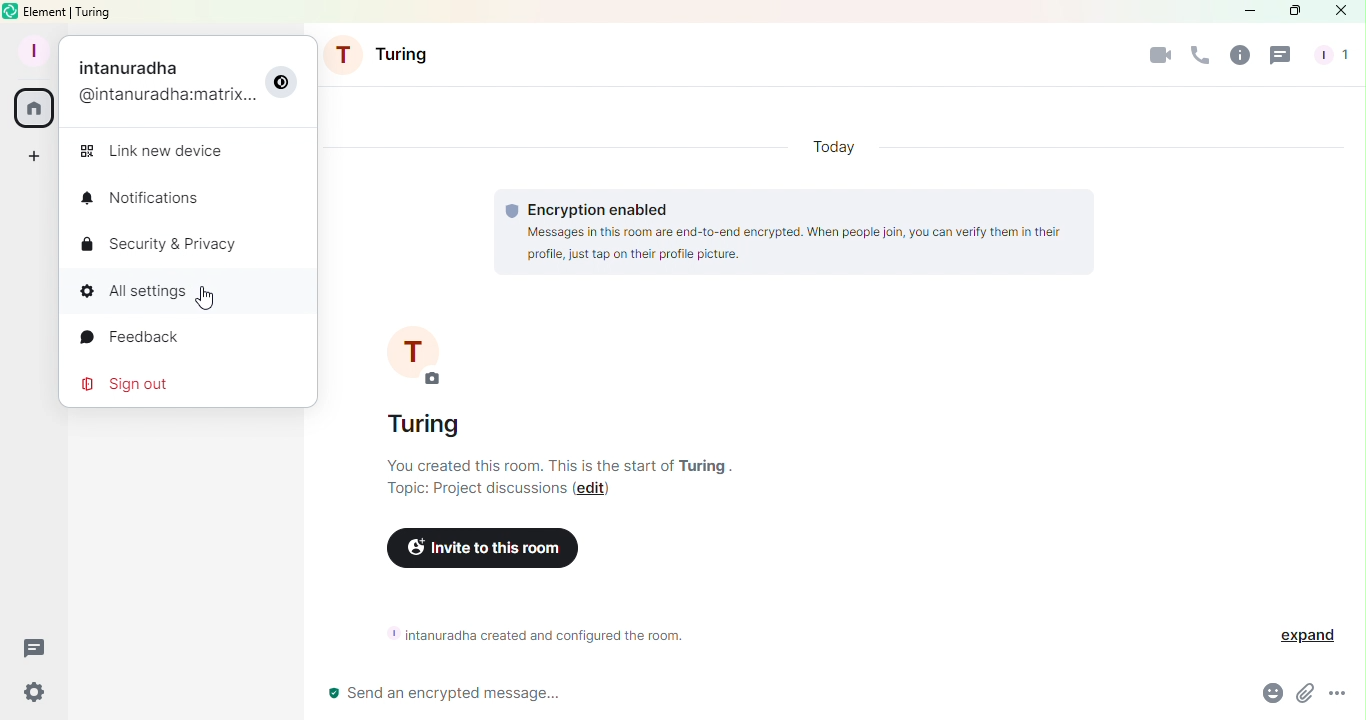 The height and width of the screenshot is (720, 1366). I want to click on you created this room. this is the srart of, so click(528, 465).